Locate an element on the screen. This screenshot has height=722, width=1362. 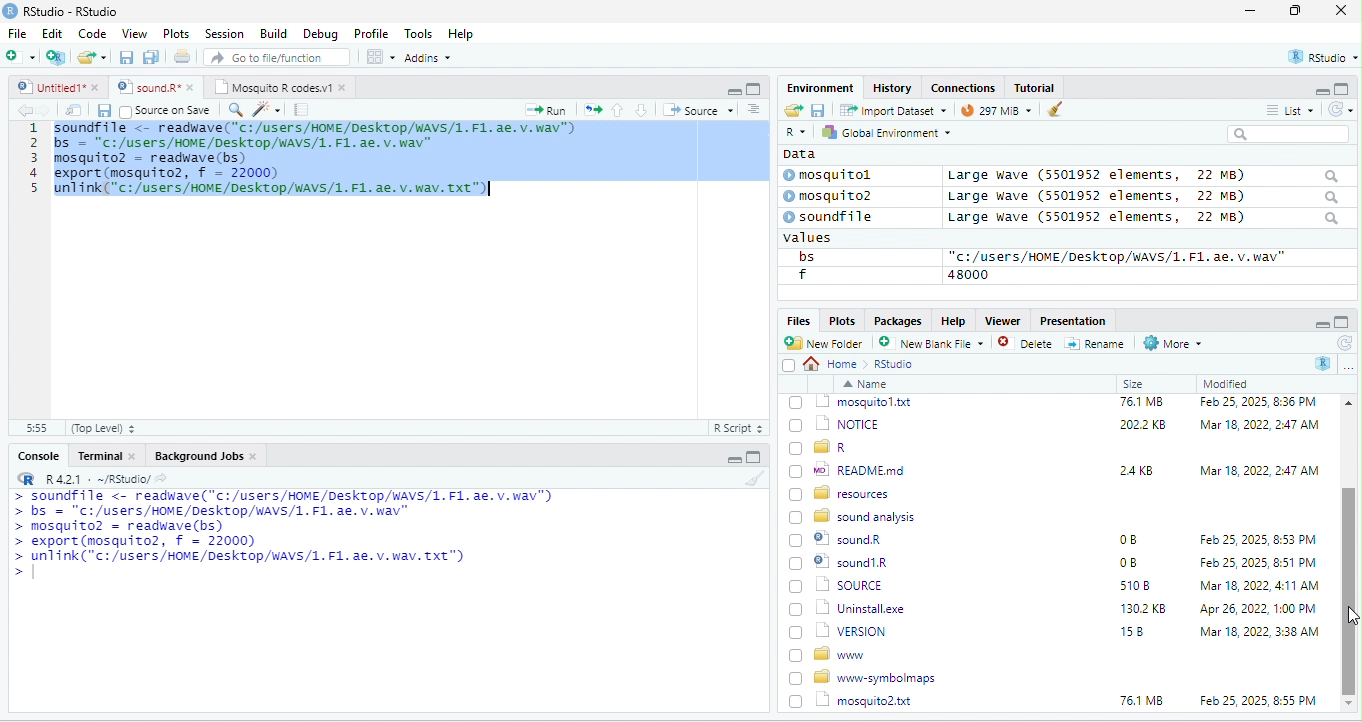
Help is located at coordinates (462, 35).